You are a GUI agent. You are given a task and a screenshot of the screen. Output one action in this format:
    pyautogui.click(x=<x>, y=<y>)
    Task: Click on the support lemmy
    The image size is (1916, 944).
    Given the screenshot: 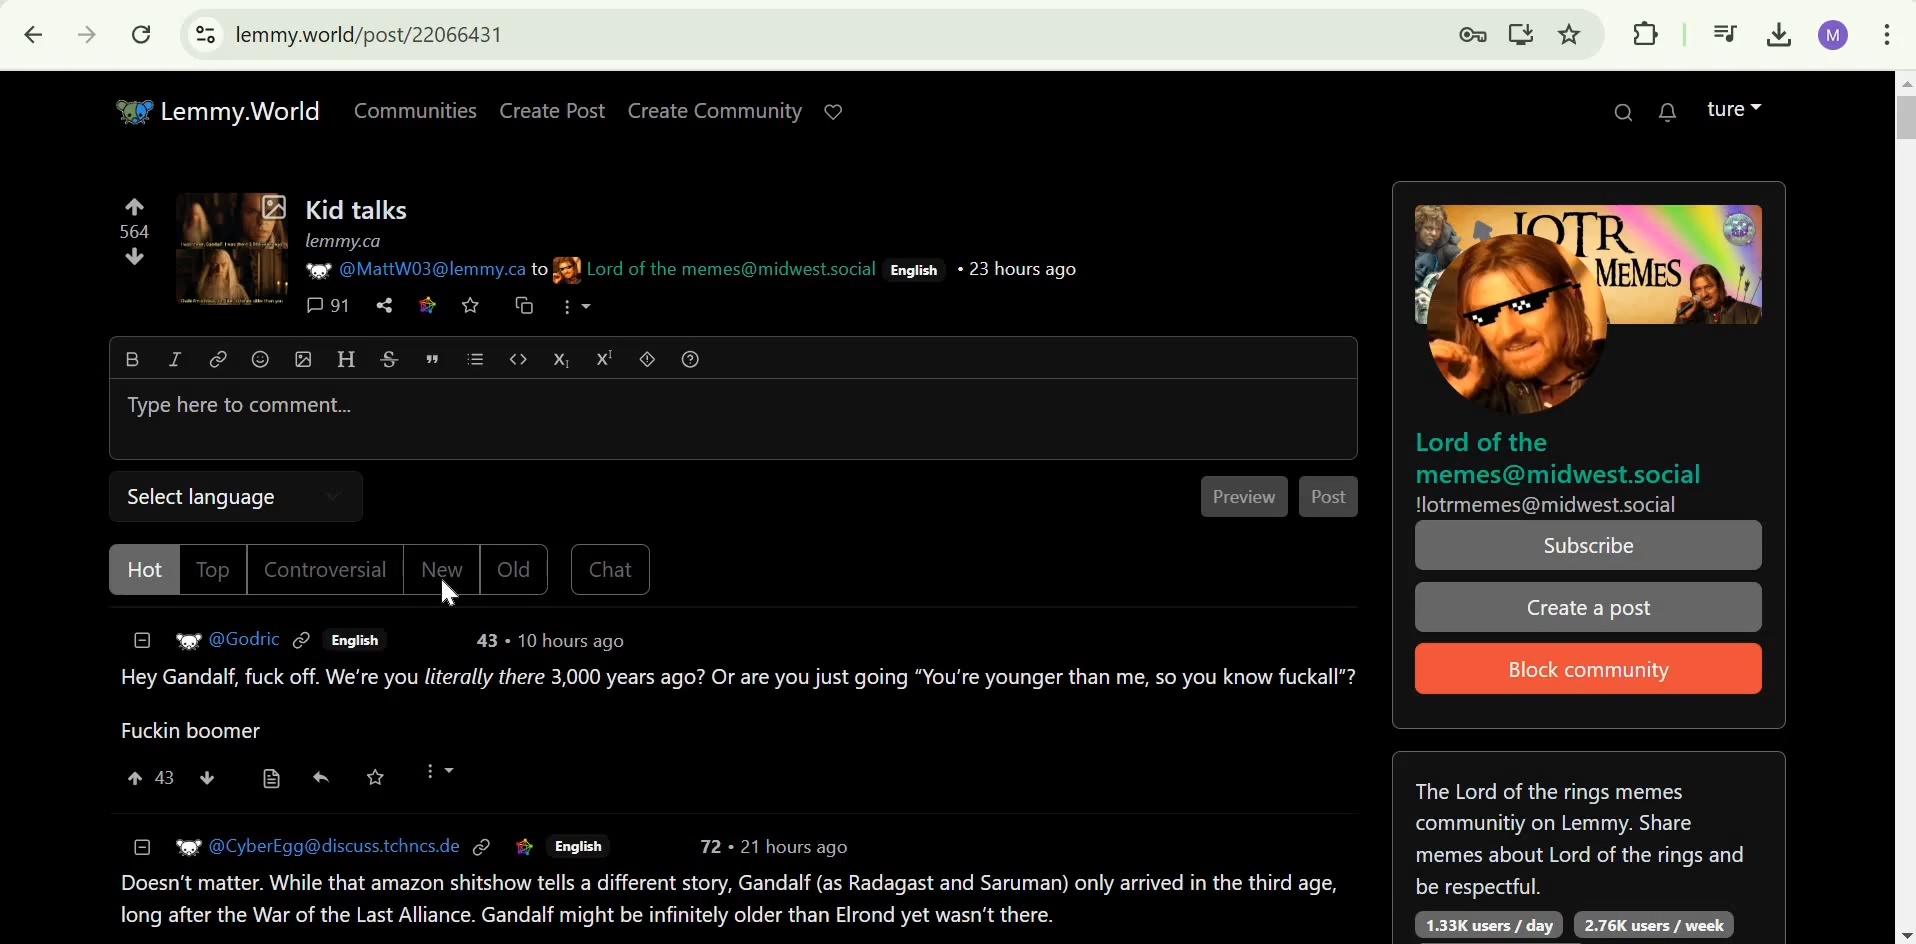 What is the action you would take?
    pyautogui.click(x=832, y=110)
    